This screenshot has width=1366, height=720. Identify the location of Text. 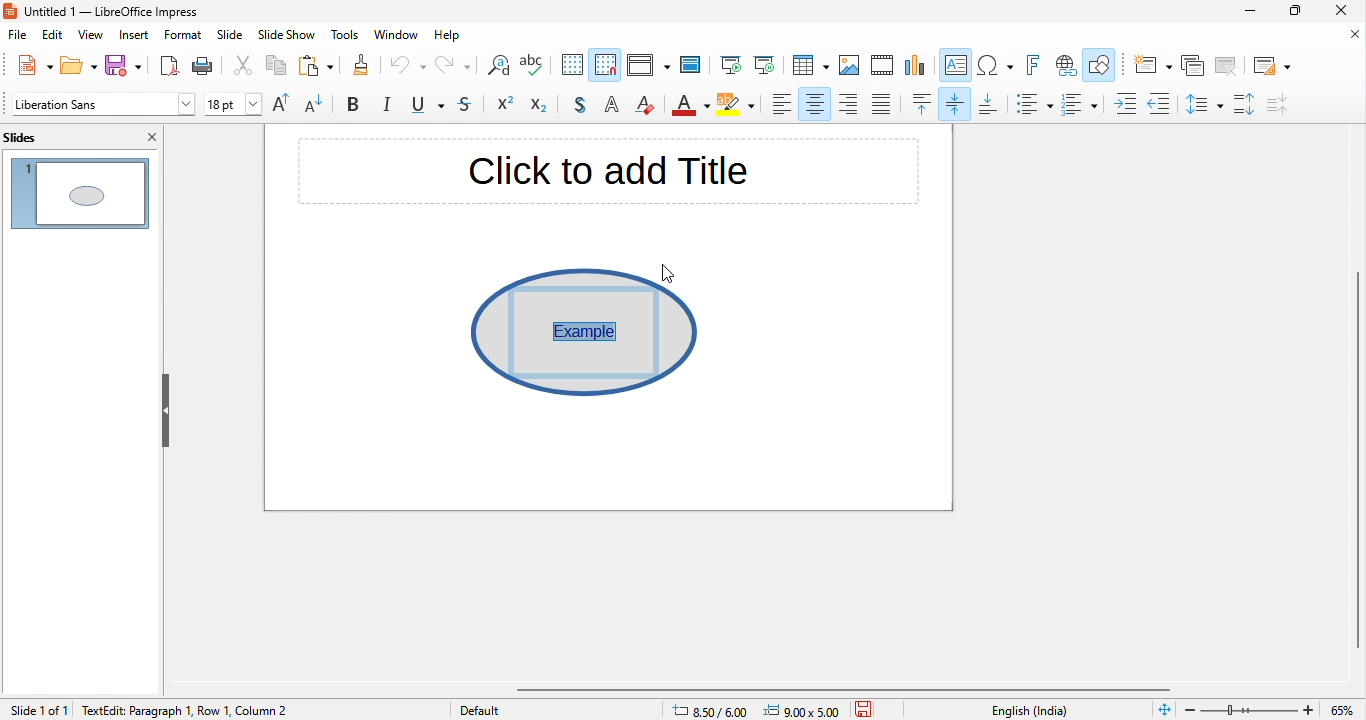
(611, 175).